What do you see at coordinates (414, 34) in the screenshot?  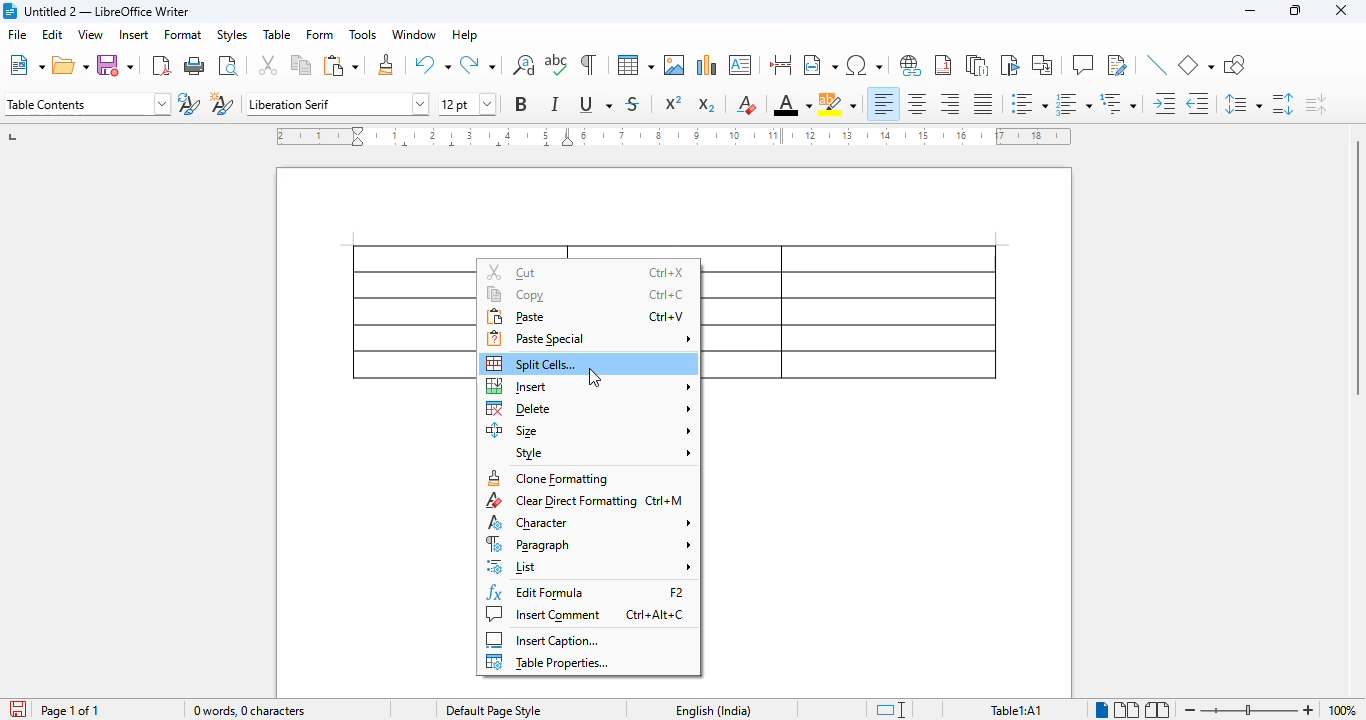 I see `window` at bounding box center [414, 34].